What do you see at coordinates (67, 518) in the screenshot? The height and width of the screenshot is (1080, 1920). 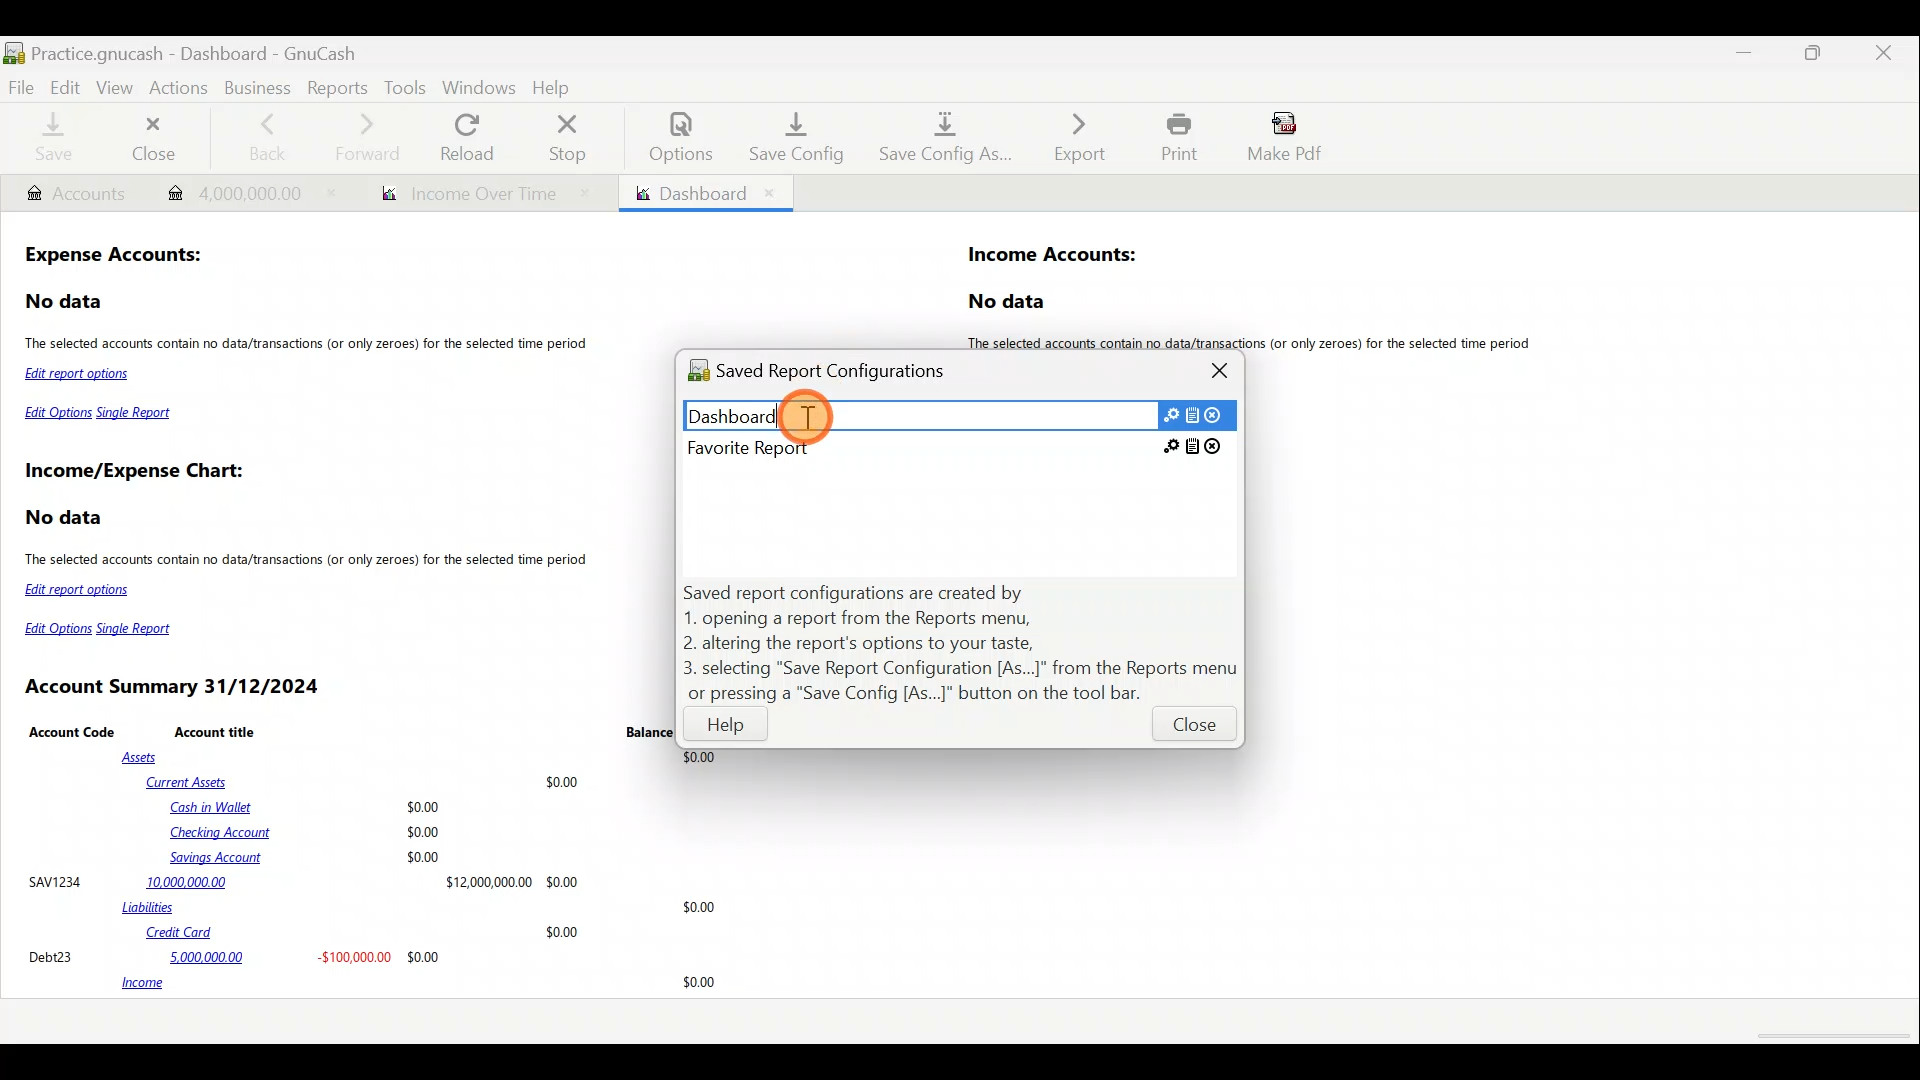 I see `No data` at bounding box center [67, 518].